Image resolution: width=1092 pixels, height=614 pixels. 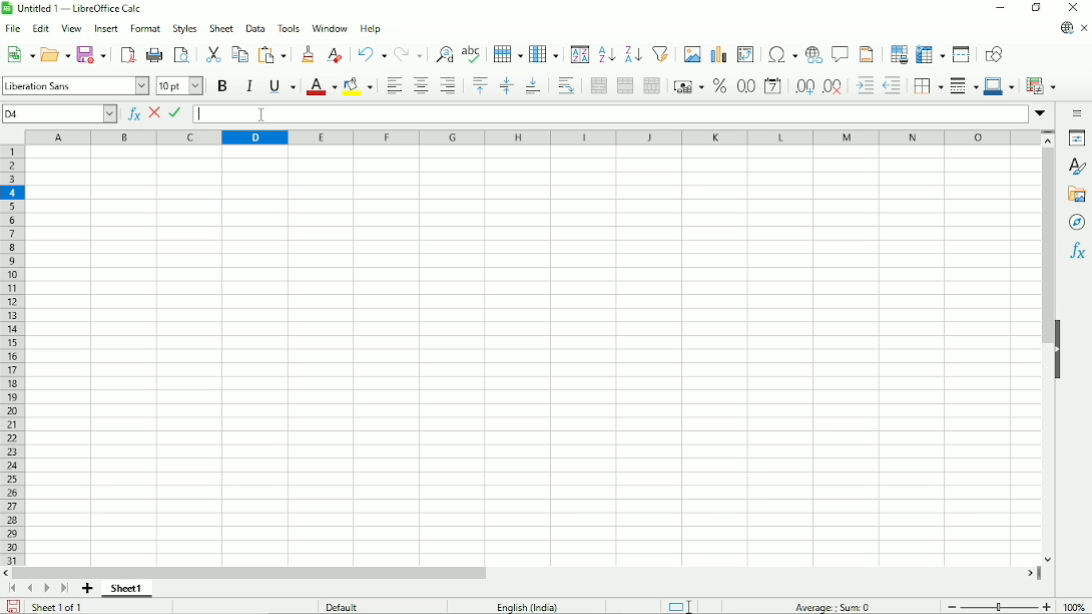 I want to click on Split window, so click(x=961, y=54).